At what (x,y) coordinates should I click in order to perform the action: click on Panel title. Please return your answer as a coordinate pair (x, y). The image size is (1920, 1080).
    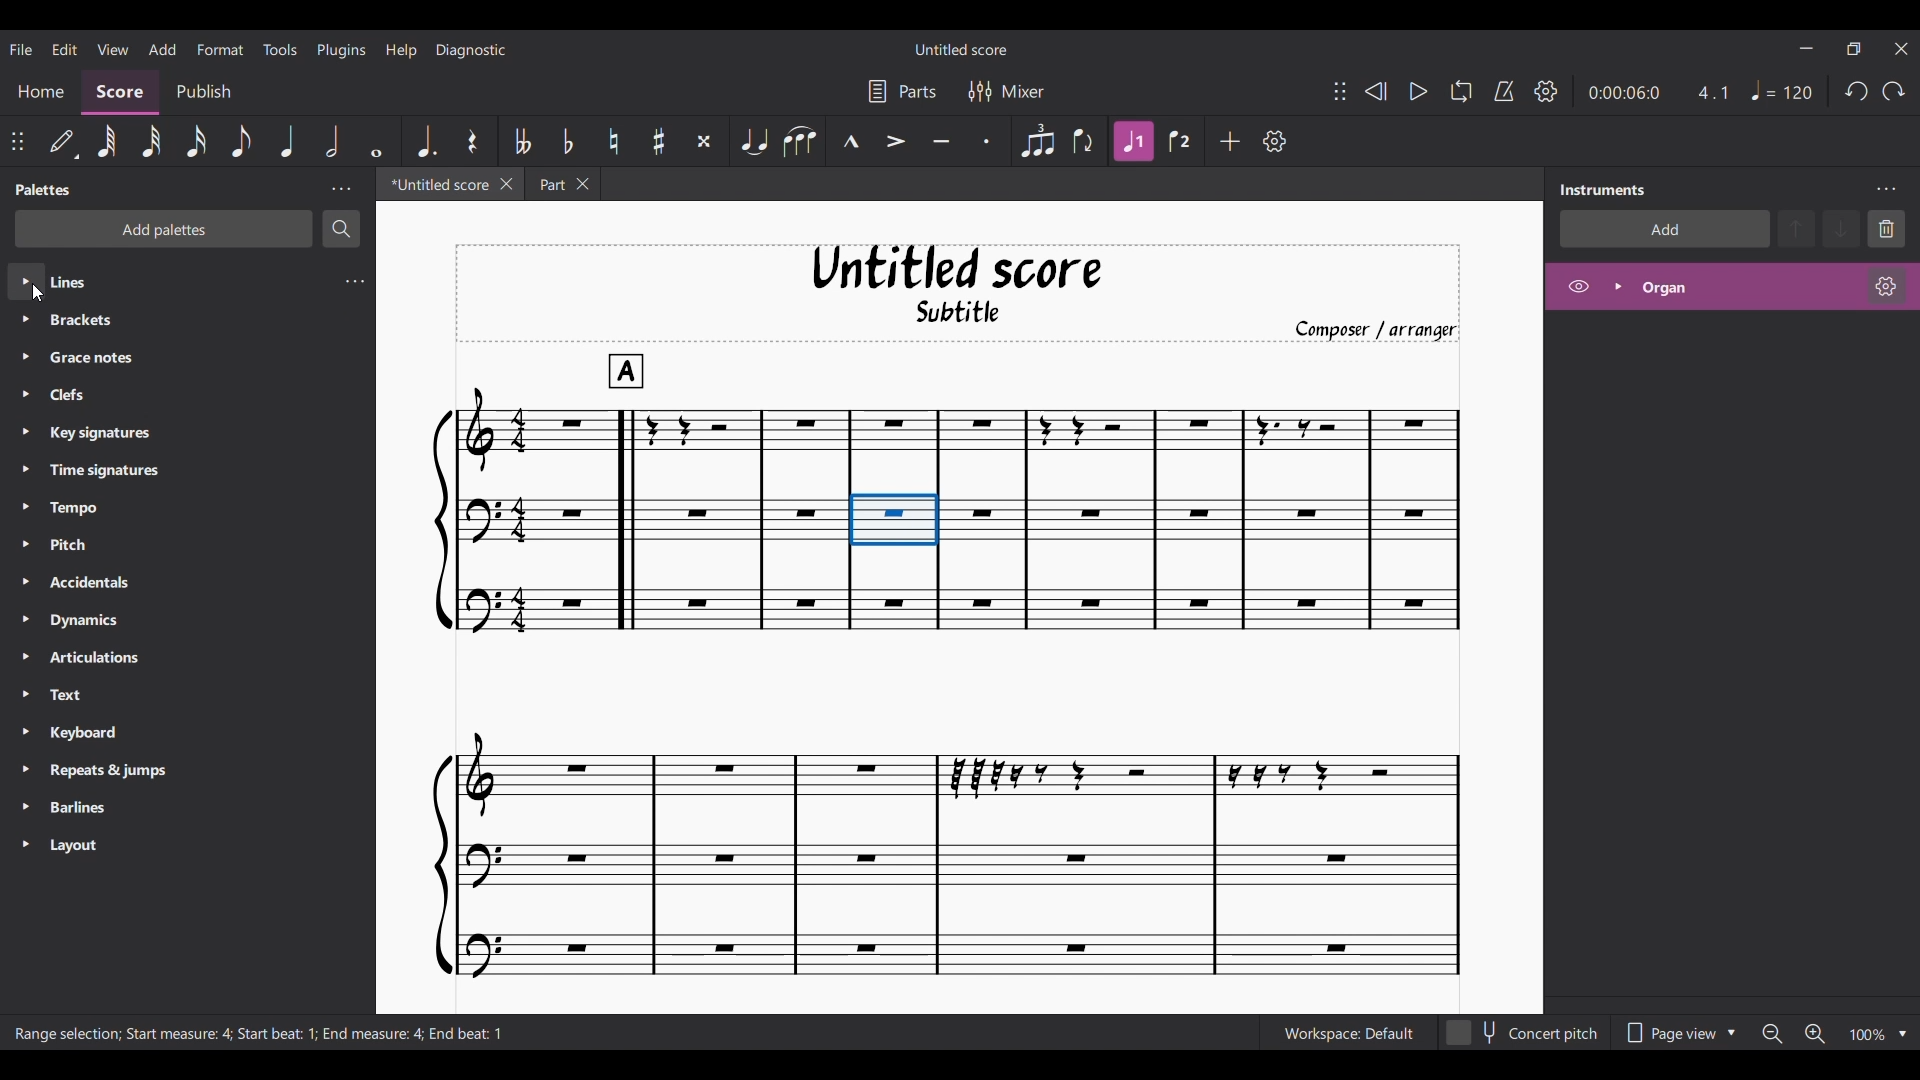
    Looking at the image, I should click on (44, 190).